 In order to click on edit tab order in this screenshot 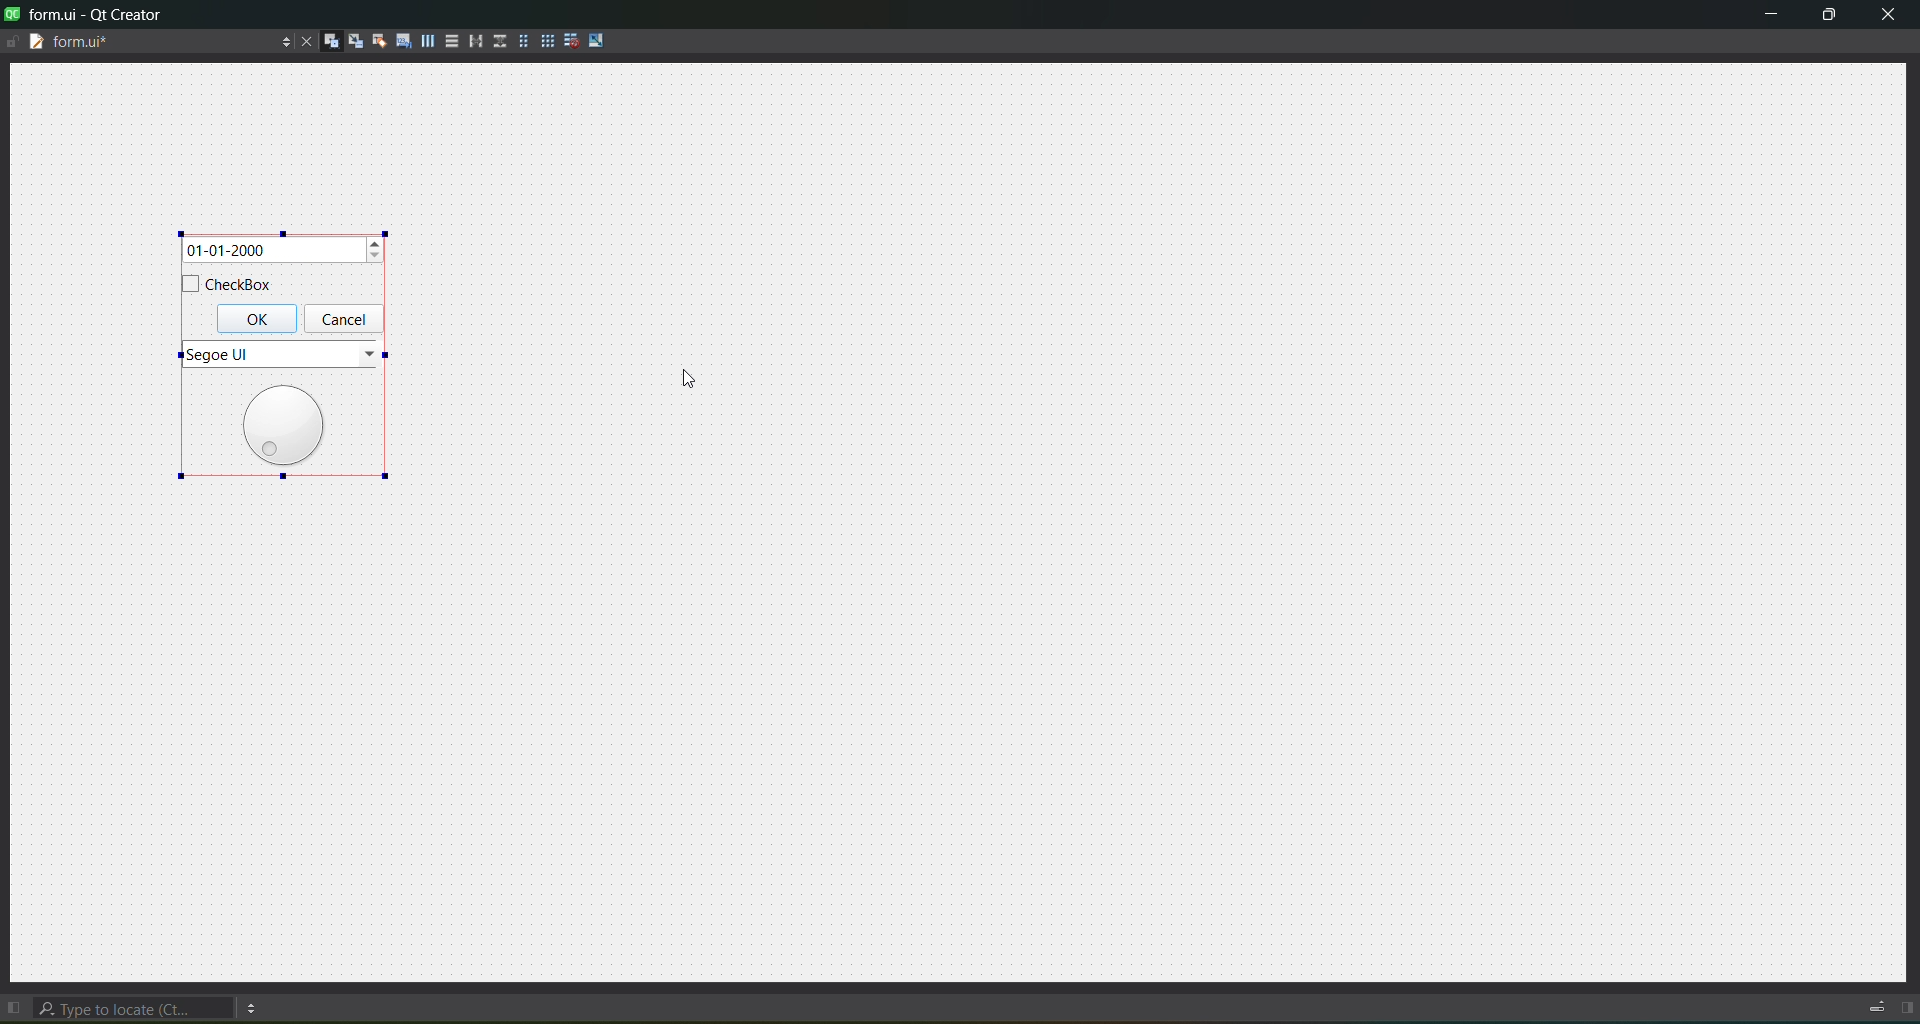, I will do `click(399, 38)`.